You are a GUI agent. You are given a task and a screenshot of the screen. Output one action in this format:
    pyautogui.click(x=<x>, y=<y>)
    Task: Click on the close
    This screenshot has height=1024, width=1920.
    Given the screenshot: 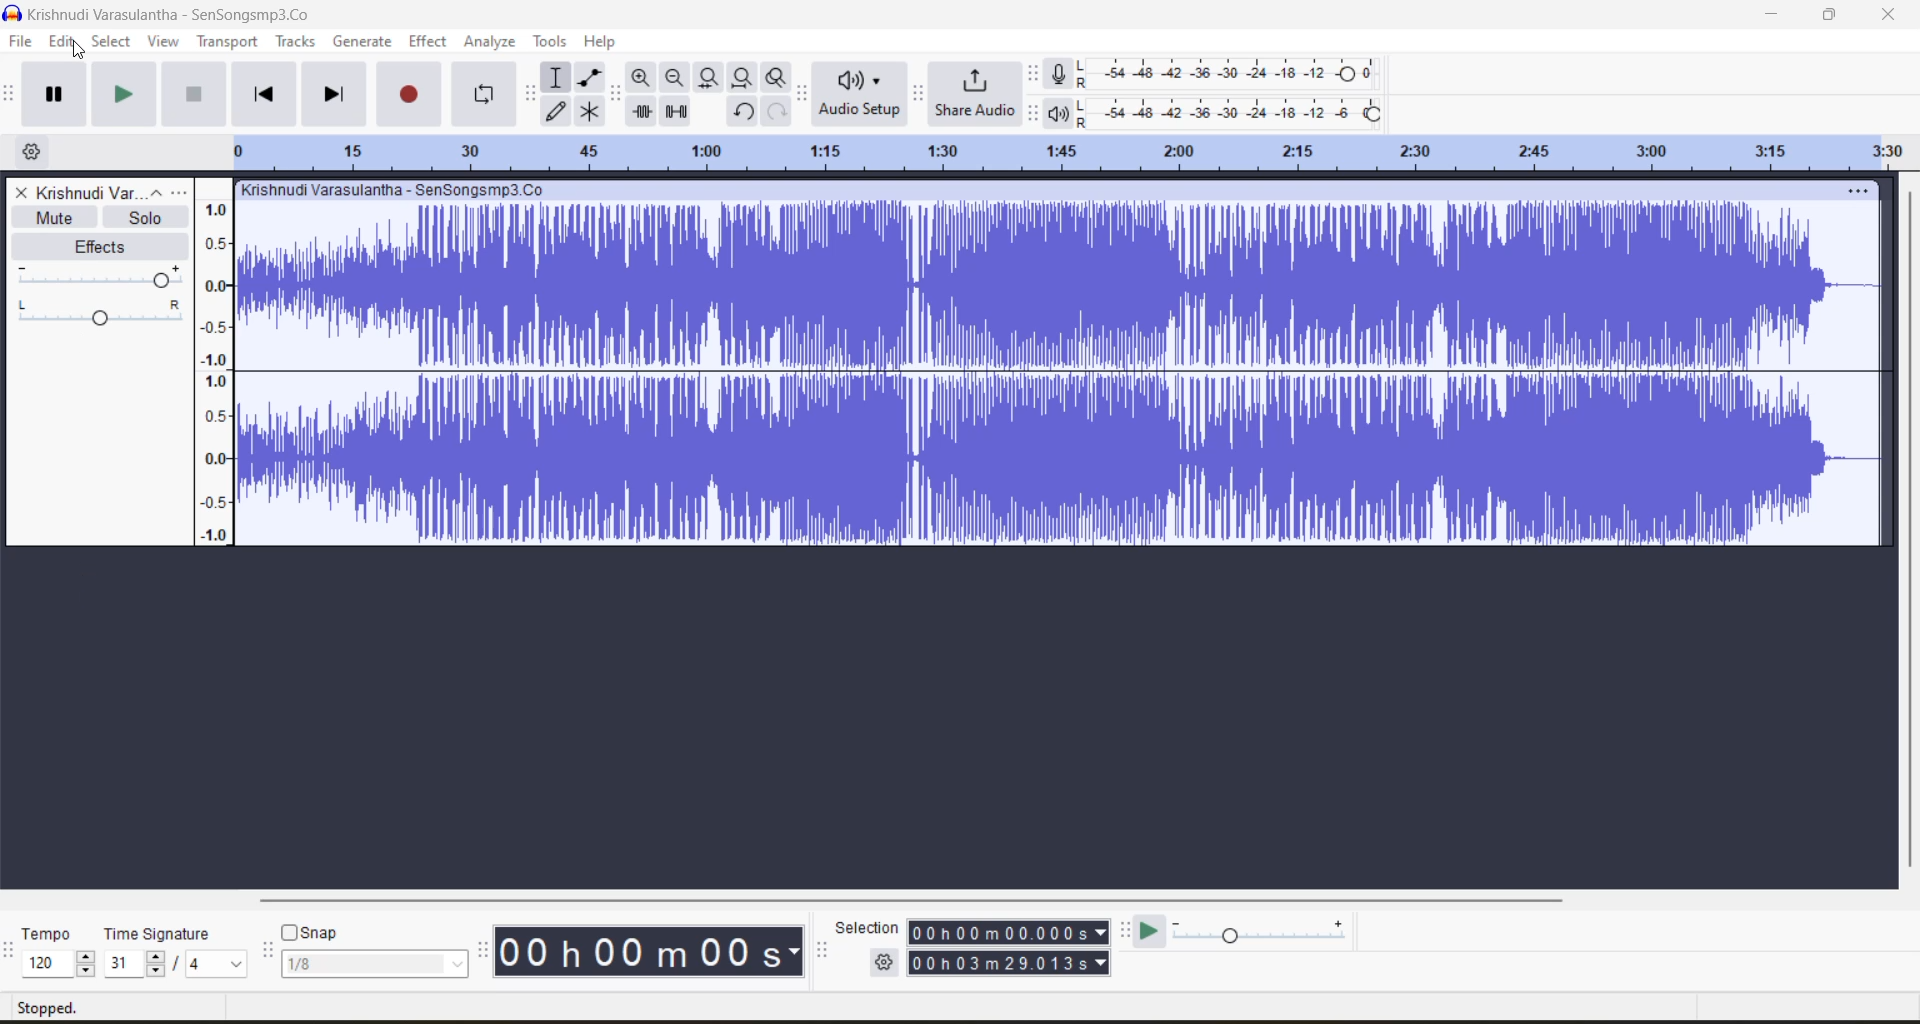 What is the action you would take?
    pyautogui.click(x=1890, y=15)
    